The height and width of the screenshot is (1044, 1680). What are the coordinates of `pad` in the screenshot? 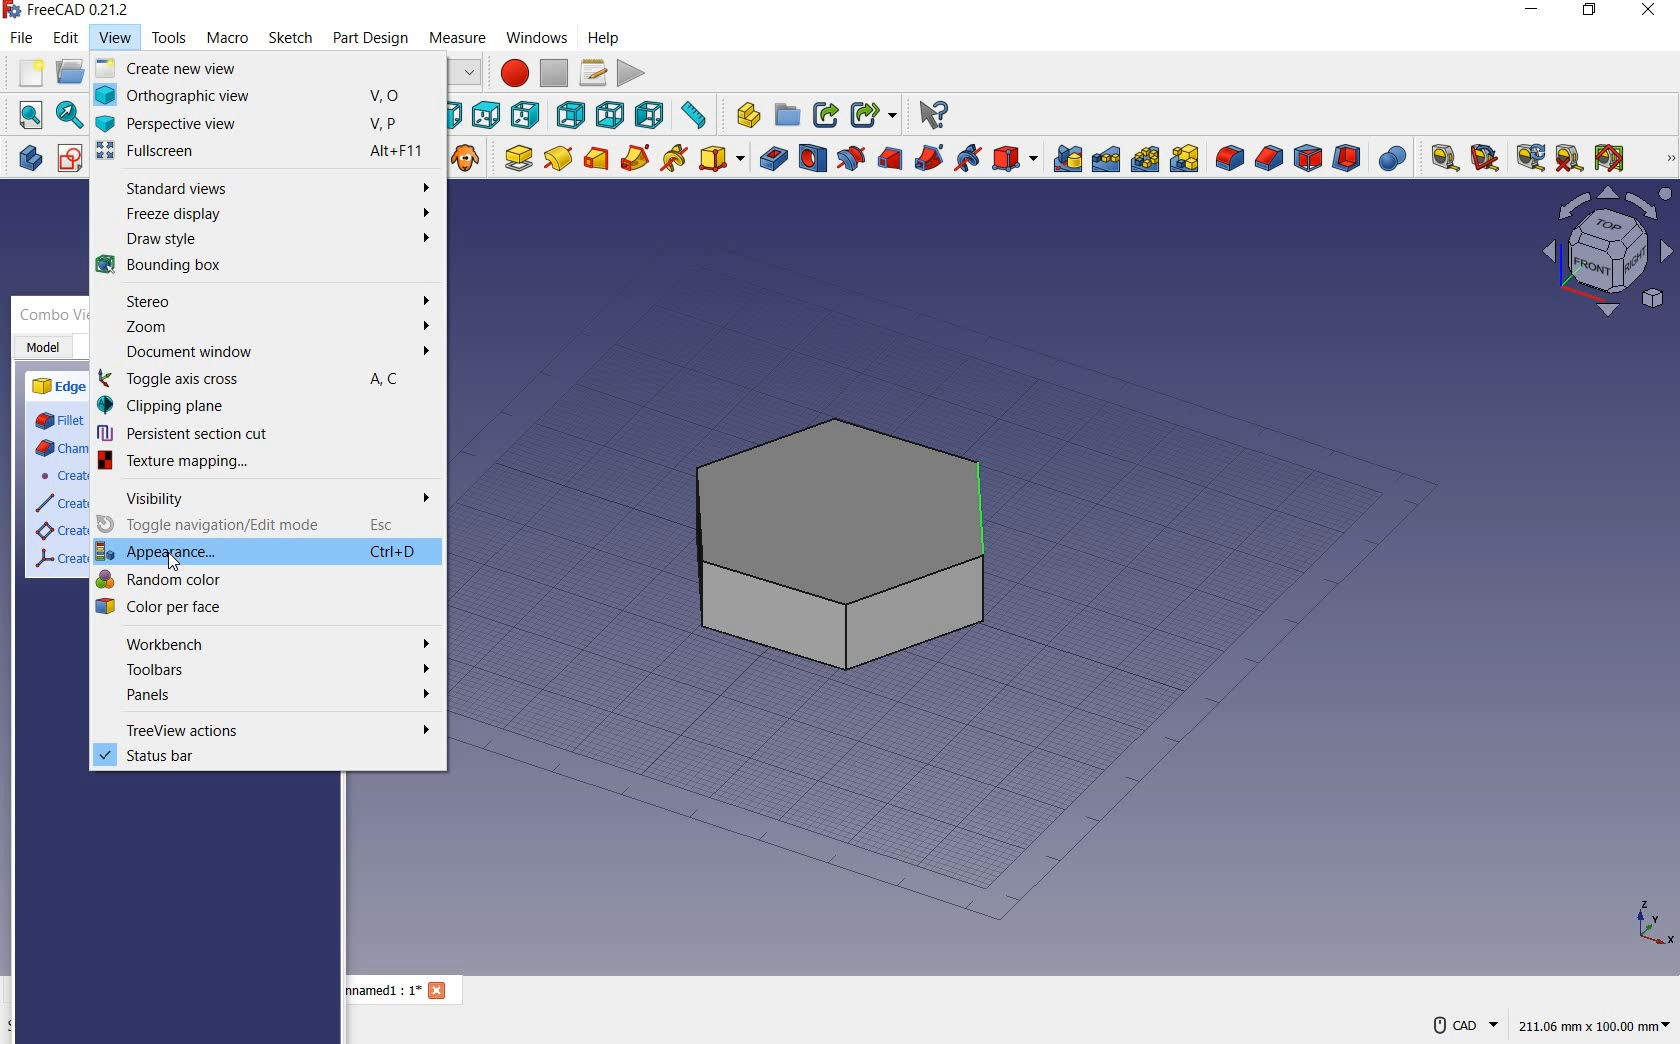 It's located at (515, 157).